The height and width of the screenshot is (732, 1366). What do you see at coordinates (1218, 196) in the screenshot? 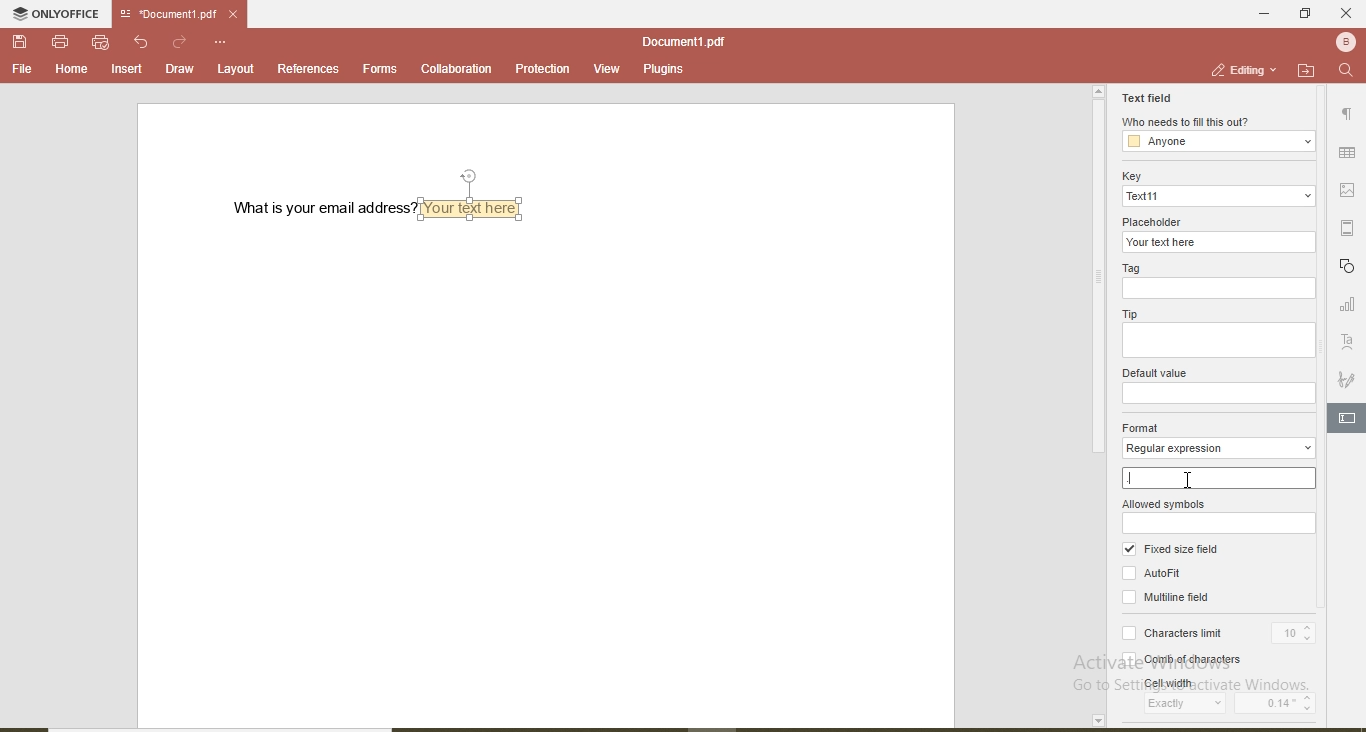
I see `text11` at bounding box center [1218, 196].